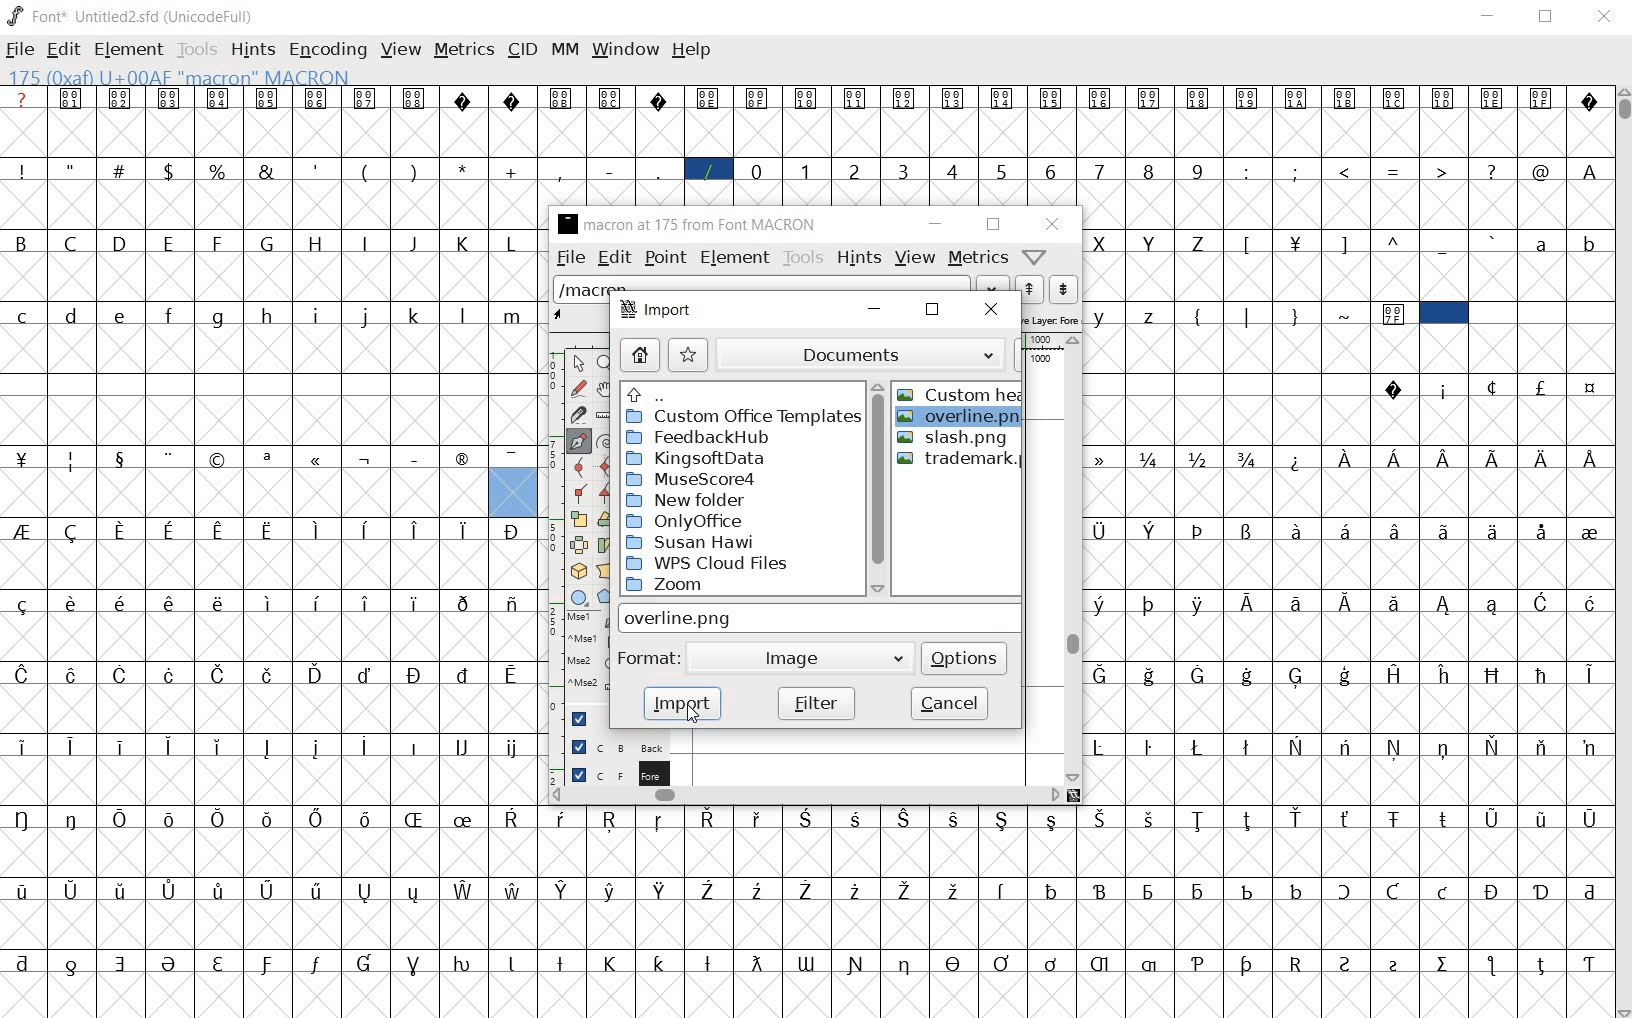 The image size is (1632, 1018). What do you see at coordinates (173, 457) in the screenshot?
I see `Symbol` at bounding box center [173, 457].